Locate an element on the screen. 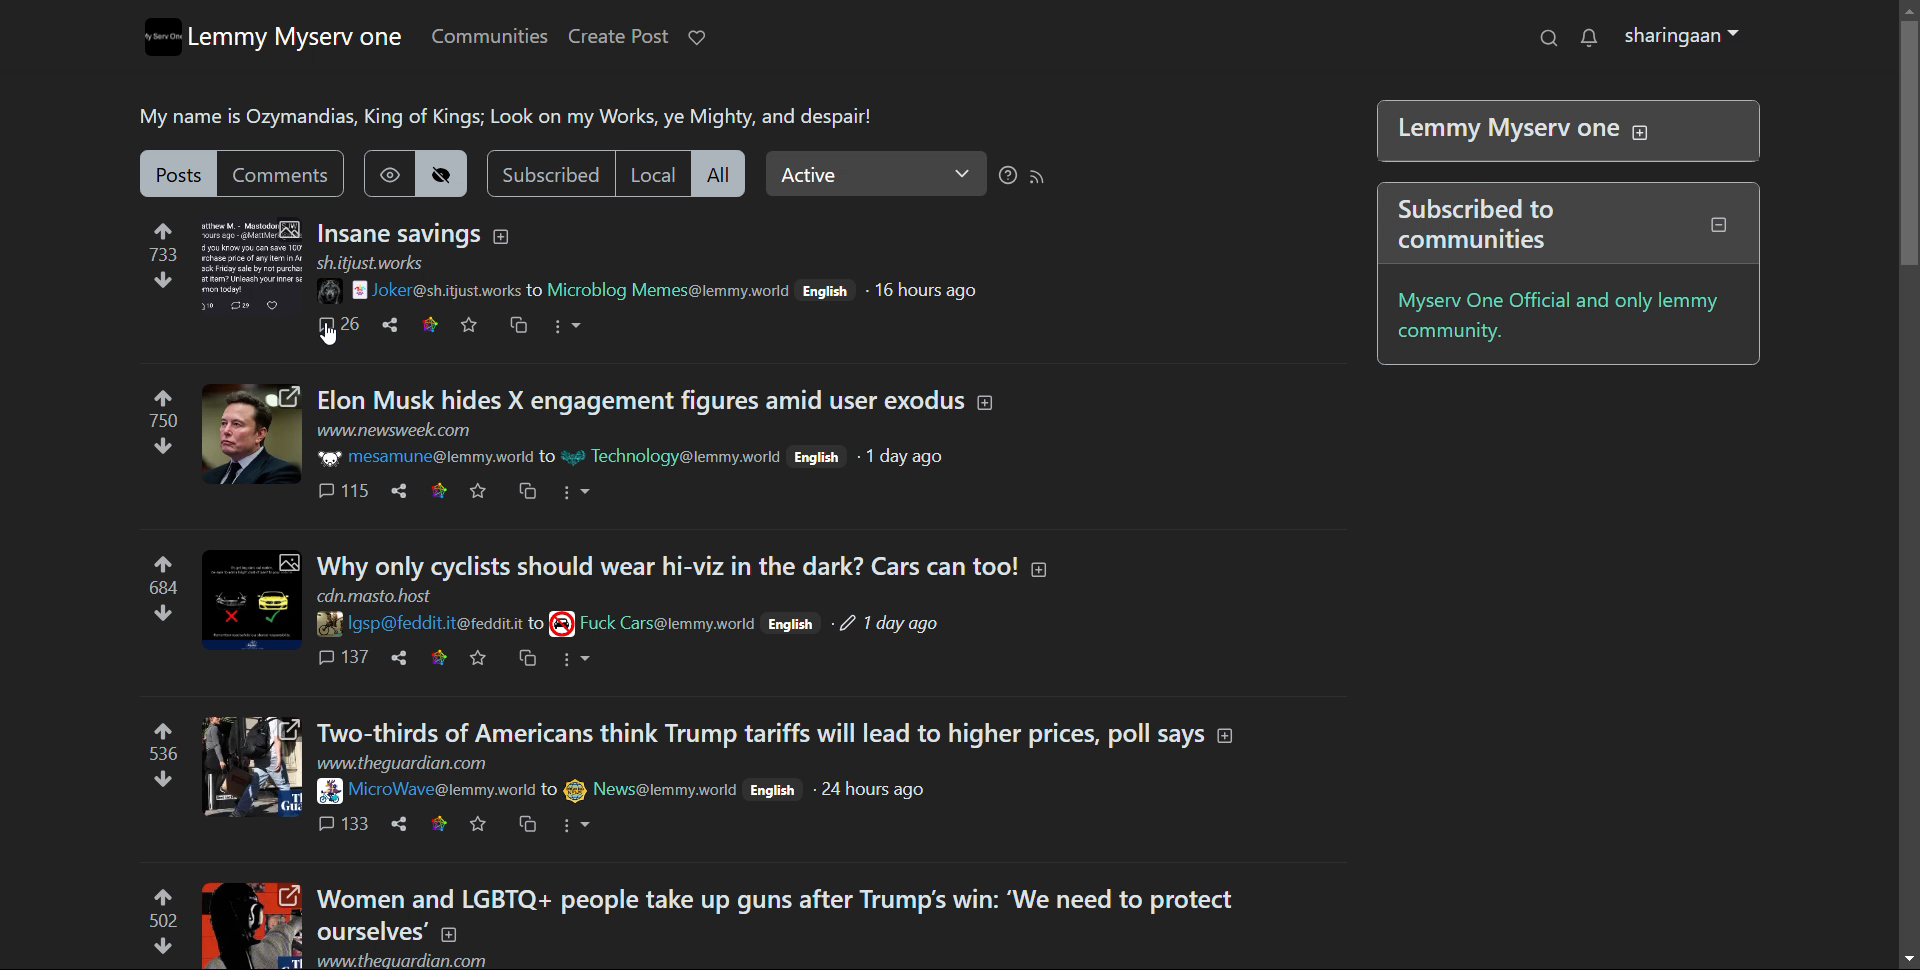 The image size is (1920, 970). scrollbar is located at coordinates (1907, 478).